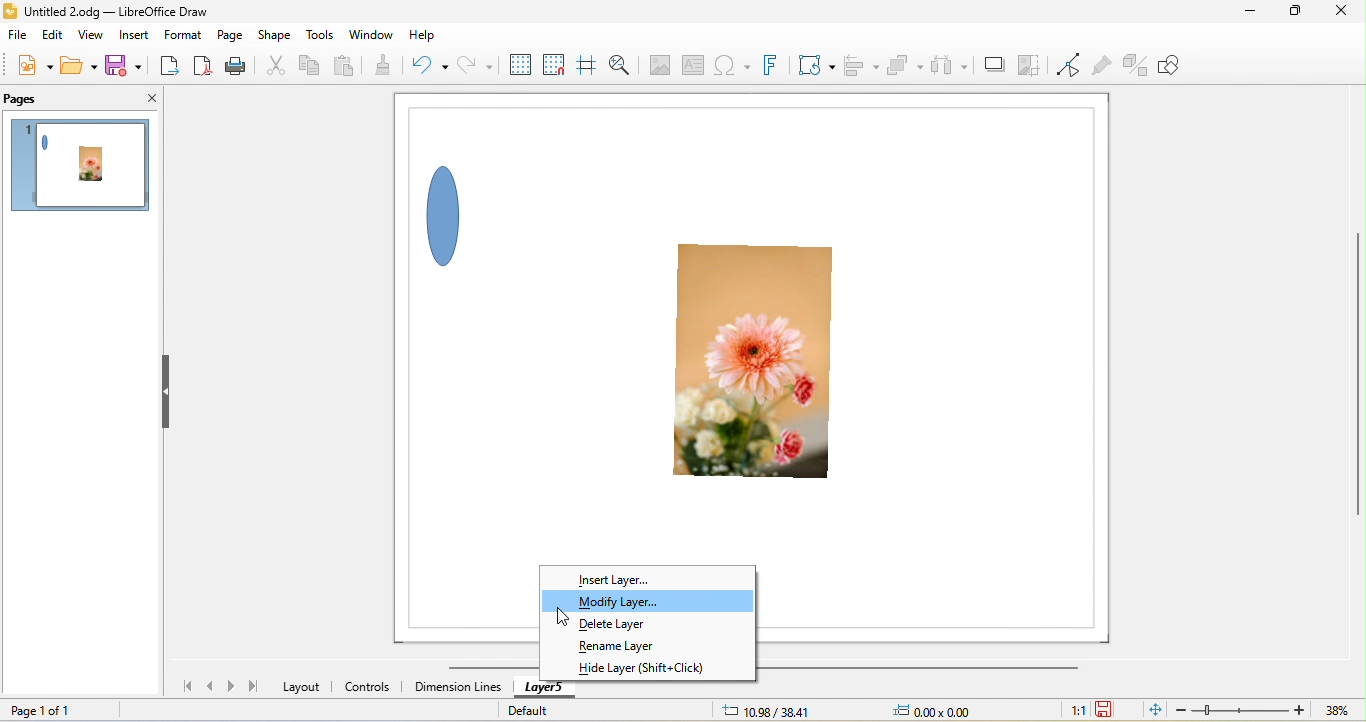  What do you see at coordinates (302, 686) in the screenshot?
I see `layout` at bounding box center [302, 686].